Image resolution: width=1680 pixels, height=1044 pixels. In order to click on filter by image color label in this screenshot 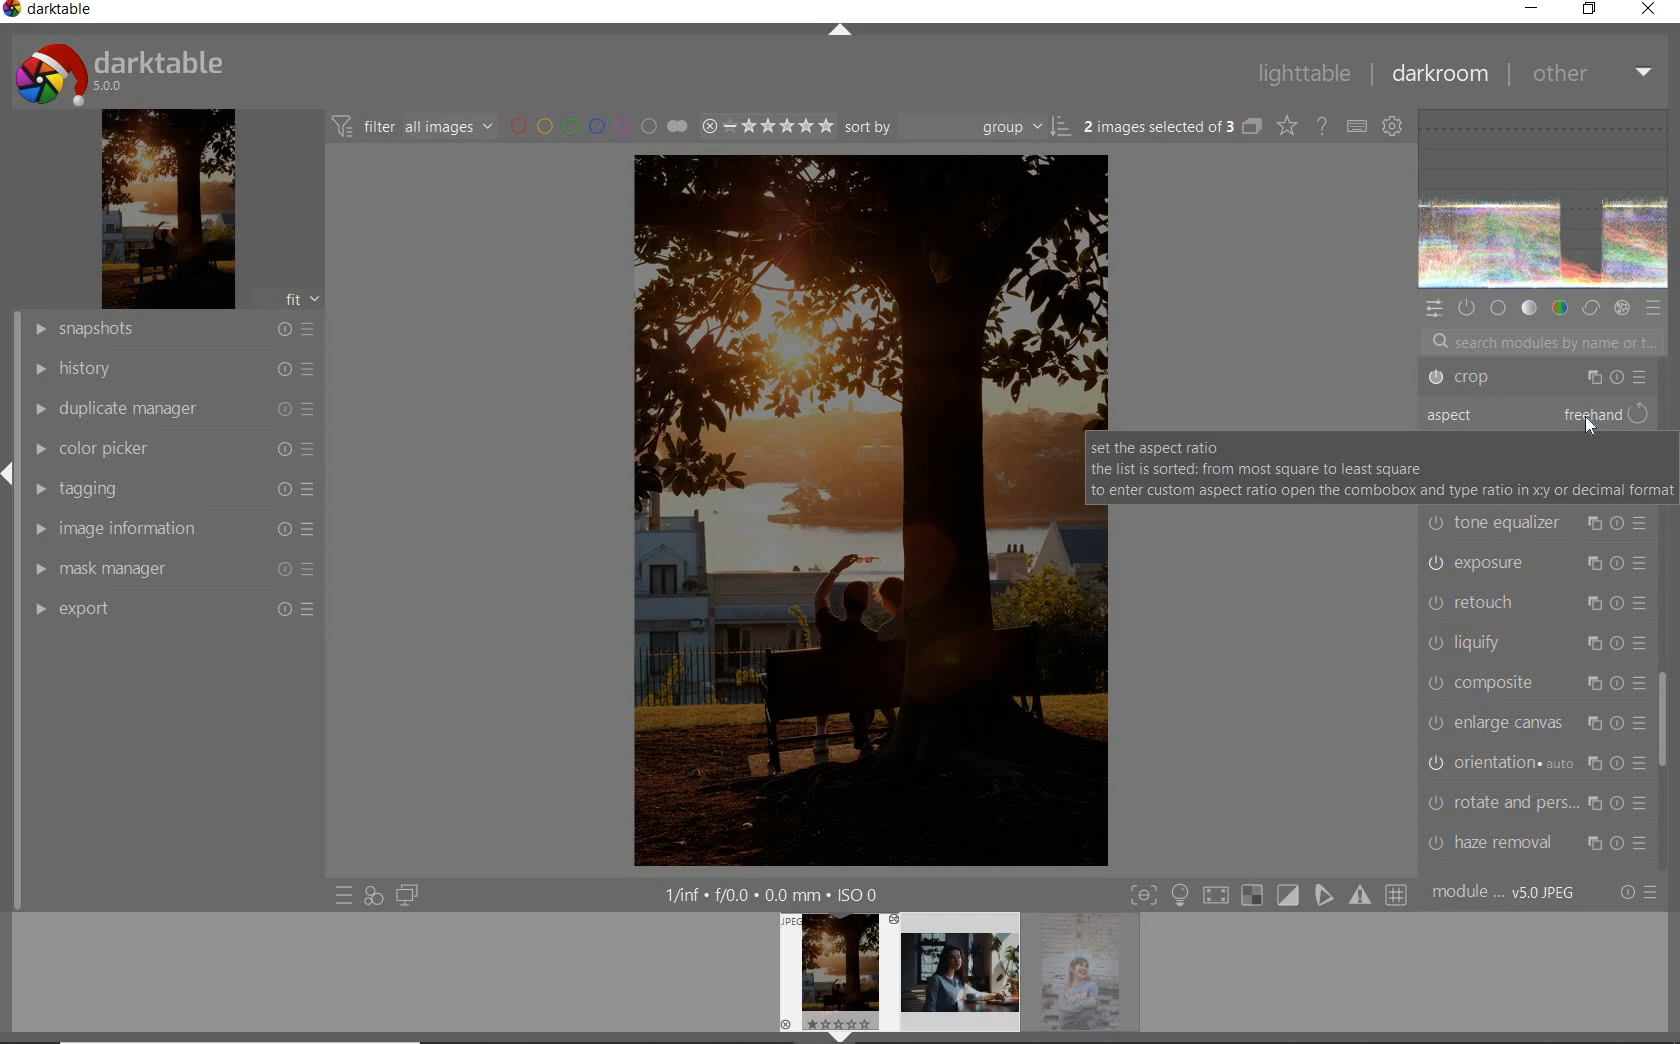, I will do `click(595, 125)`.